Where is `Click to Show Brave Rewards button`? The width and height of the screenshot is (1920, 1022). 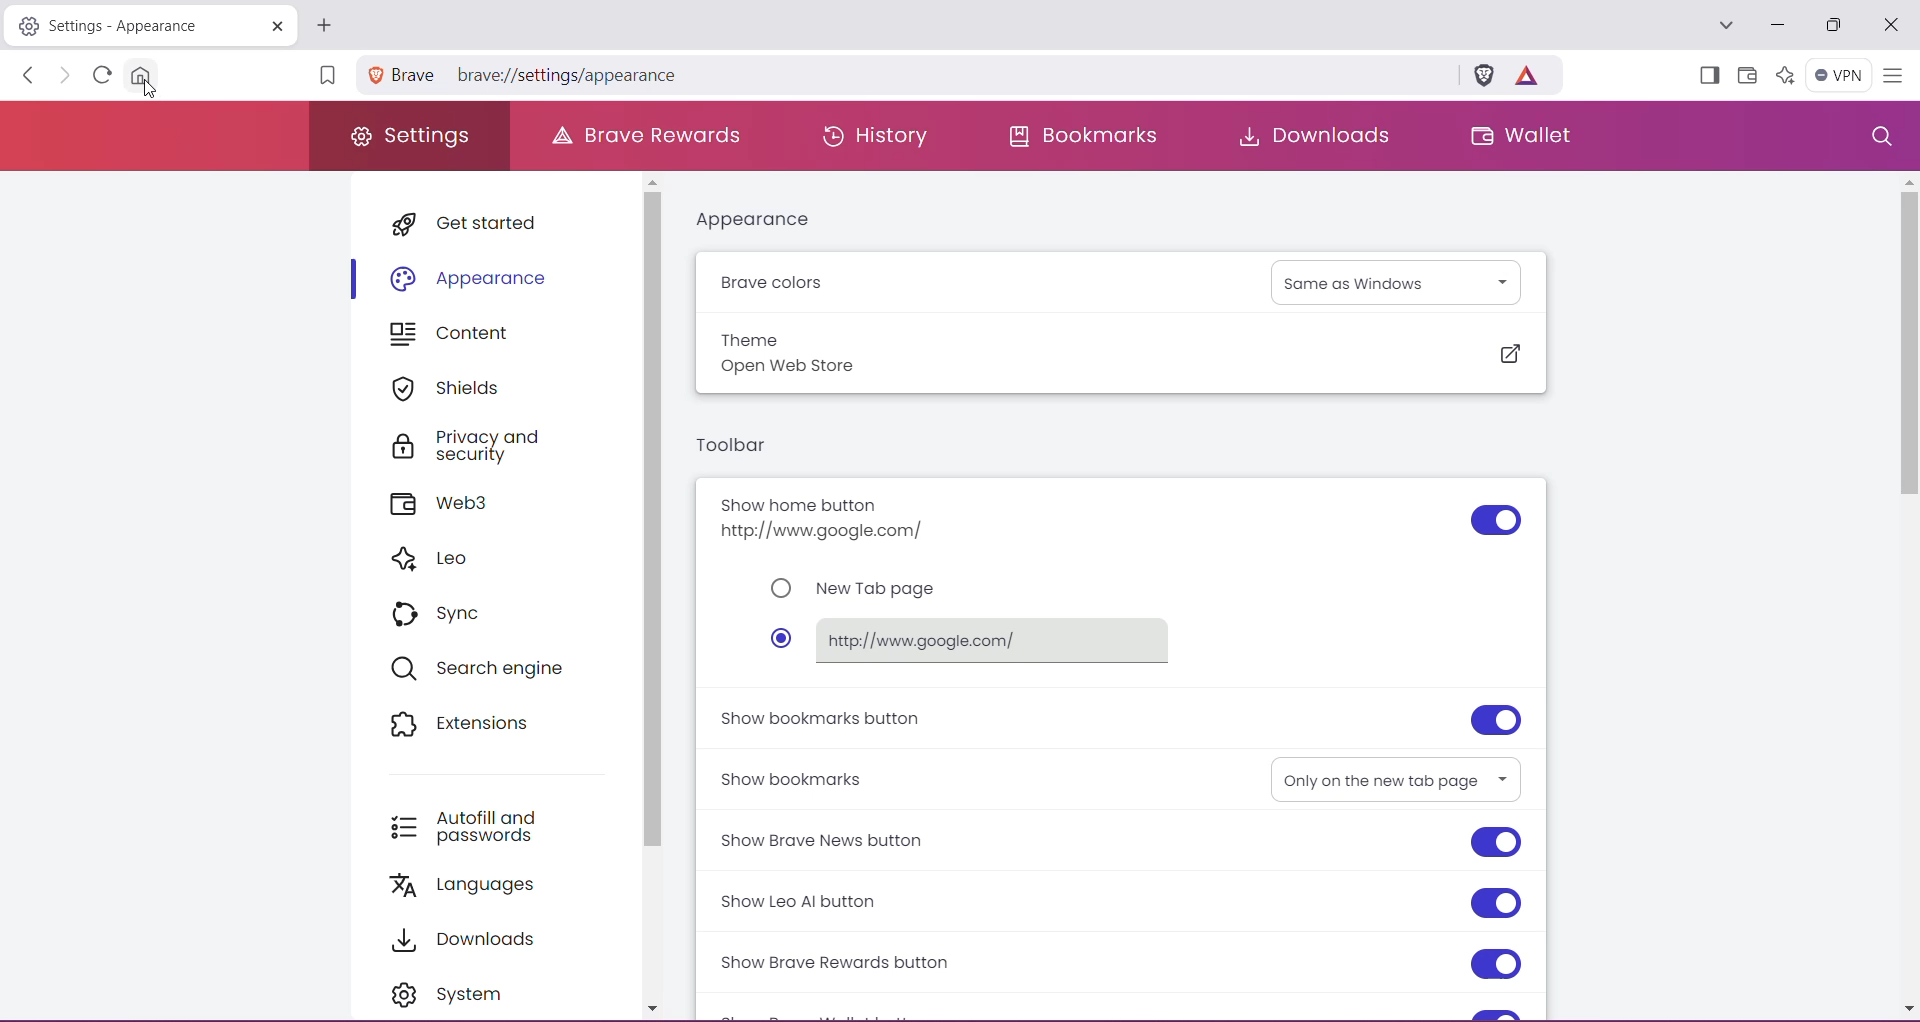 Click to Show Brave Rewards button is located at coordinates (1495, 965).